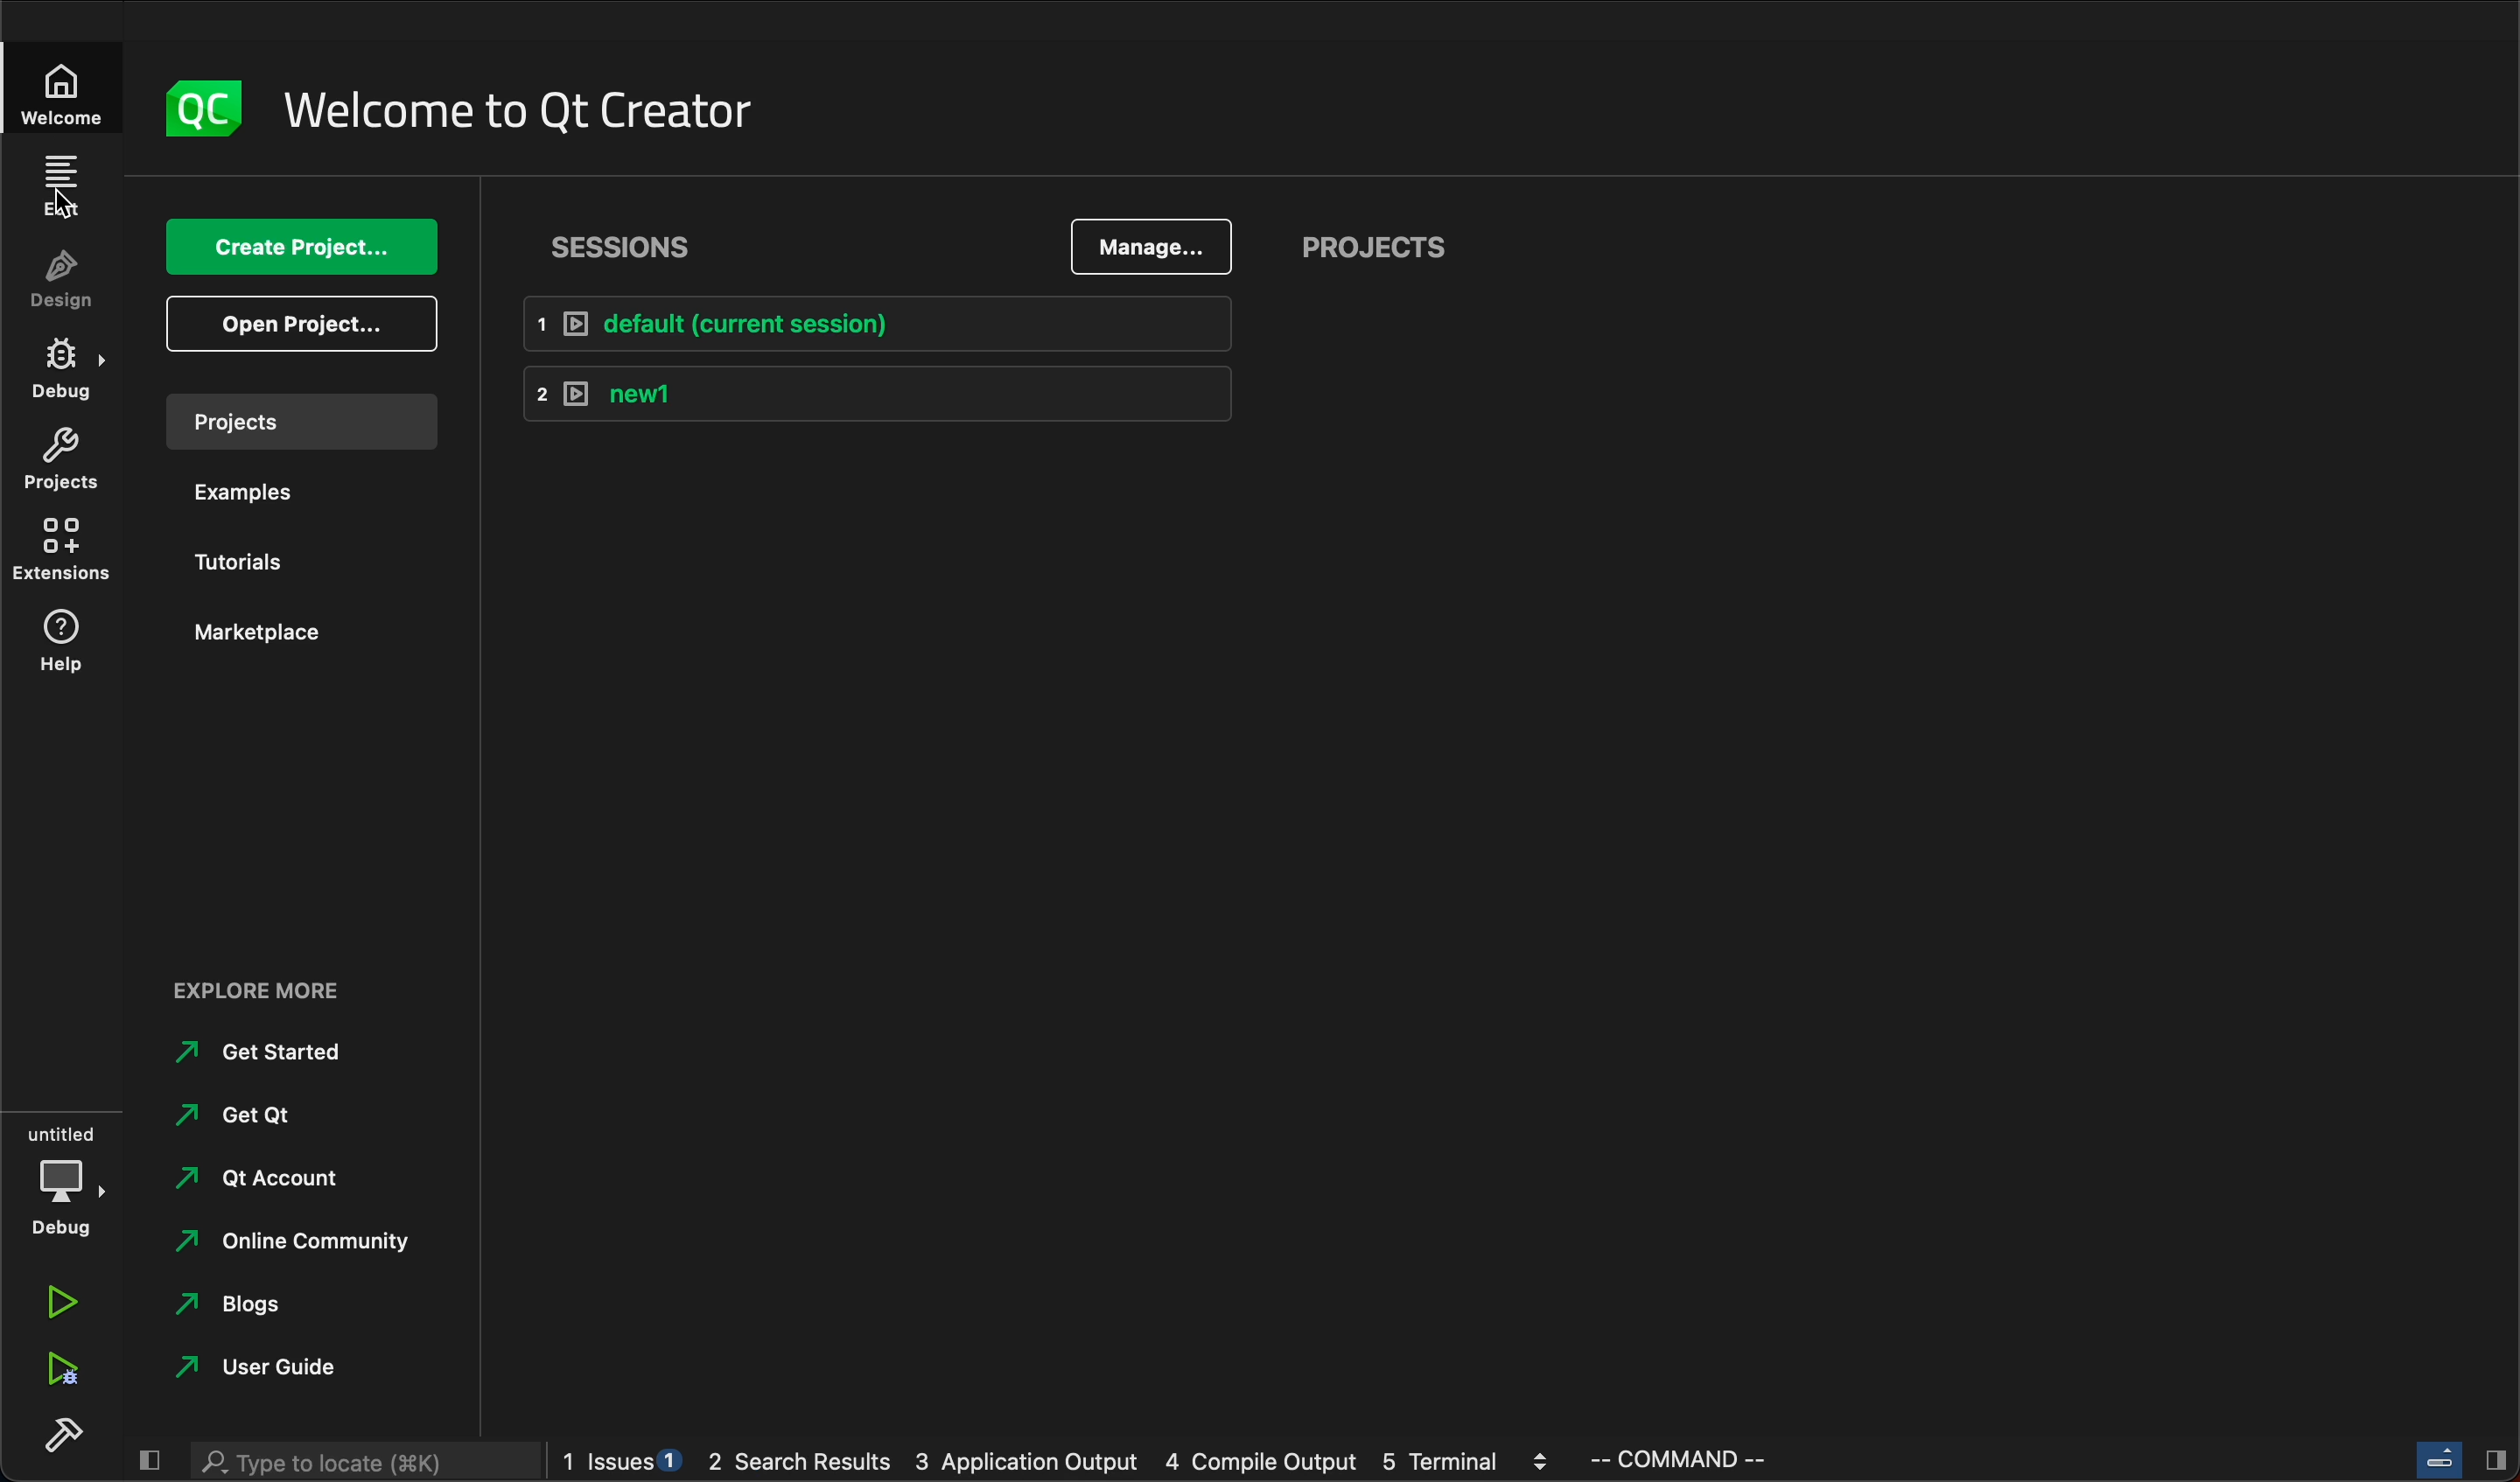  Describe the element at coordinates (253, 988) in the screenshot. I see `explore` at that location.